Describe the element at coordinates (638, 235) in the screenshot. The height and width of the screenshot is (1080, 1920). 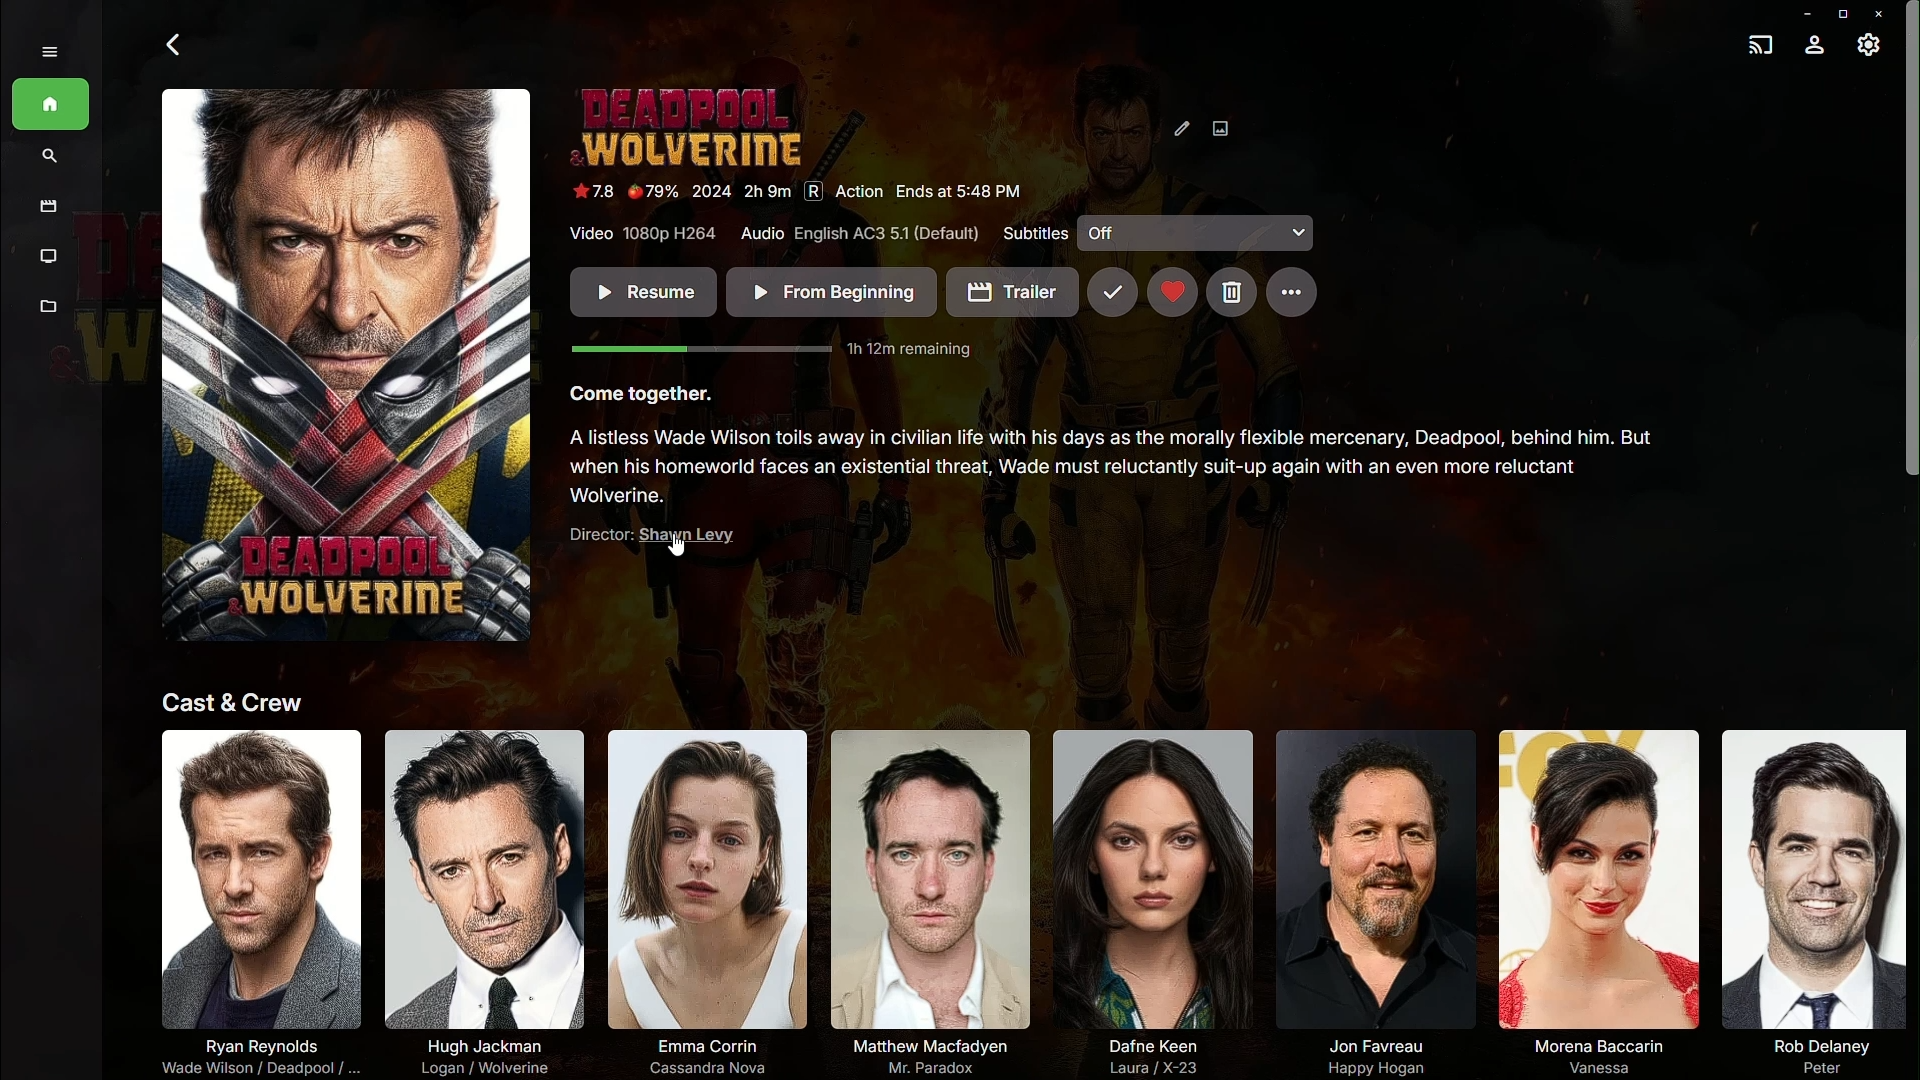
I see `Video Details` at that location.